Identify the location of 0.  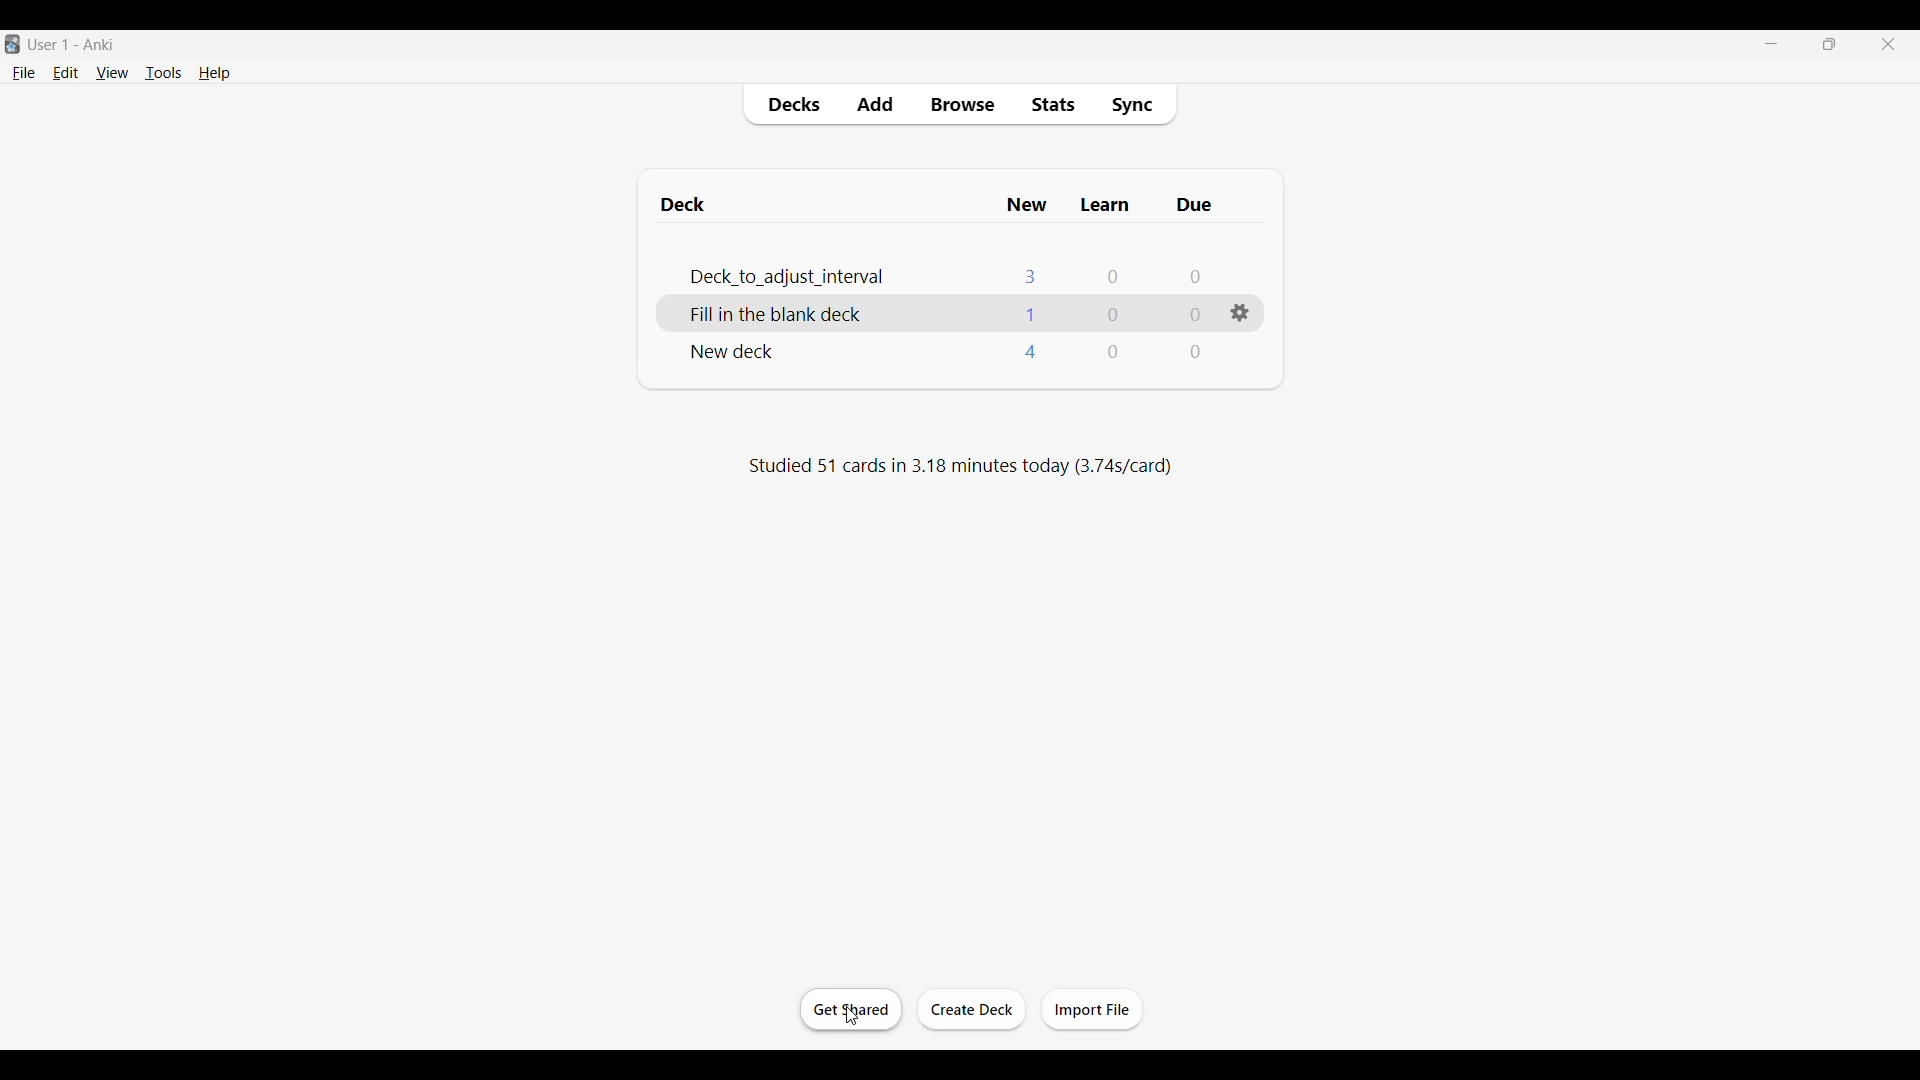
(1108, 353).